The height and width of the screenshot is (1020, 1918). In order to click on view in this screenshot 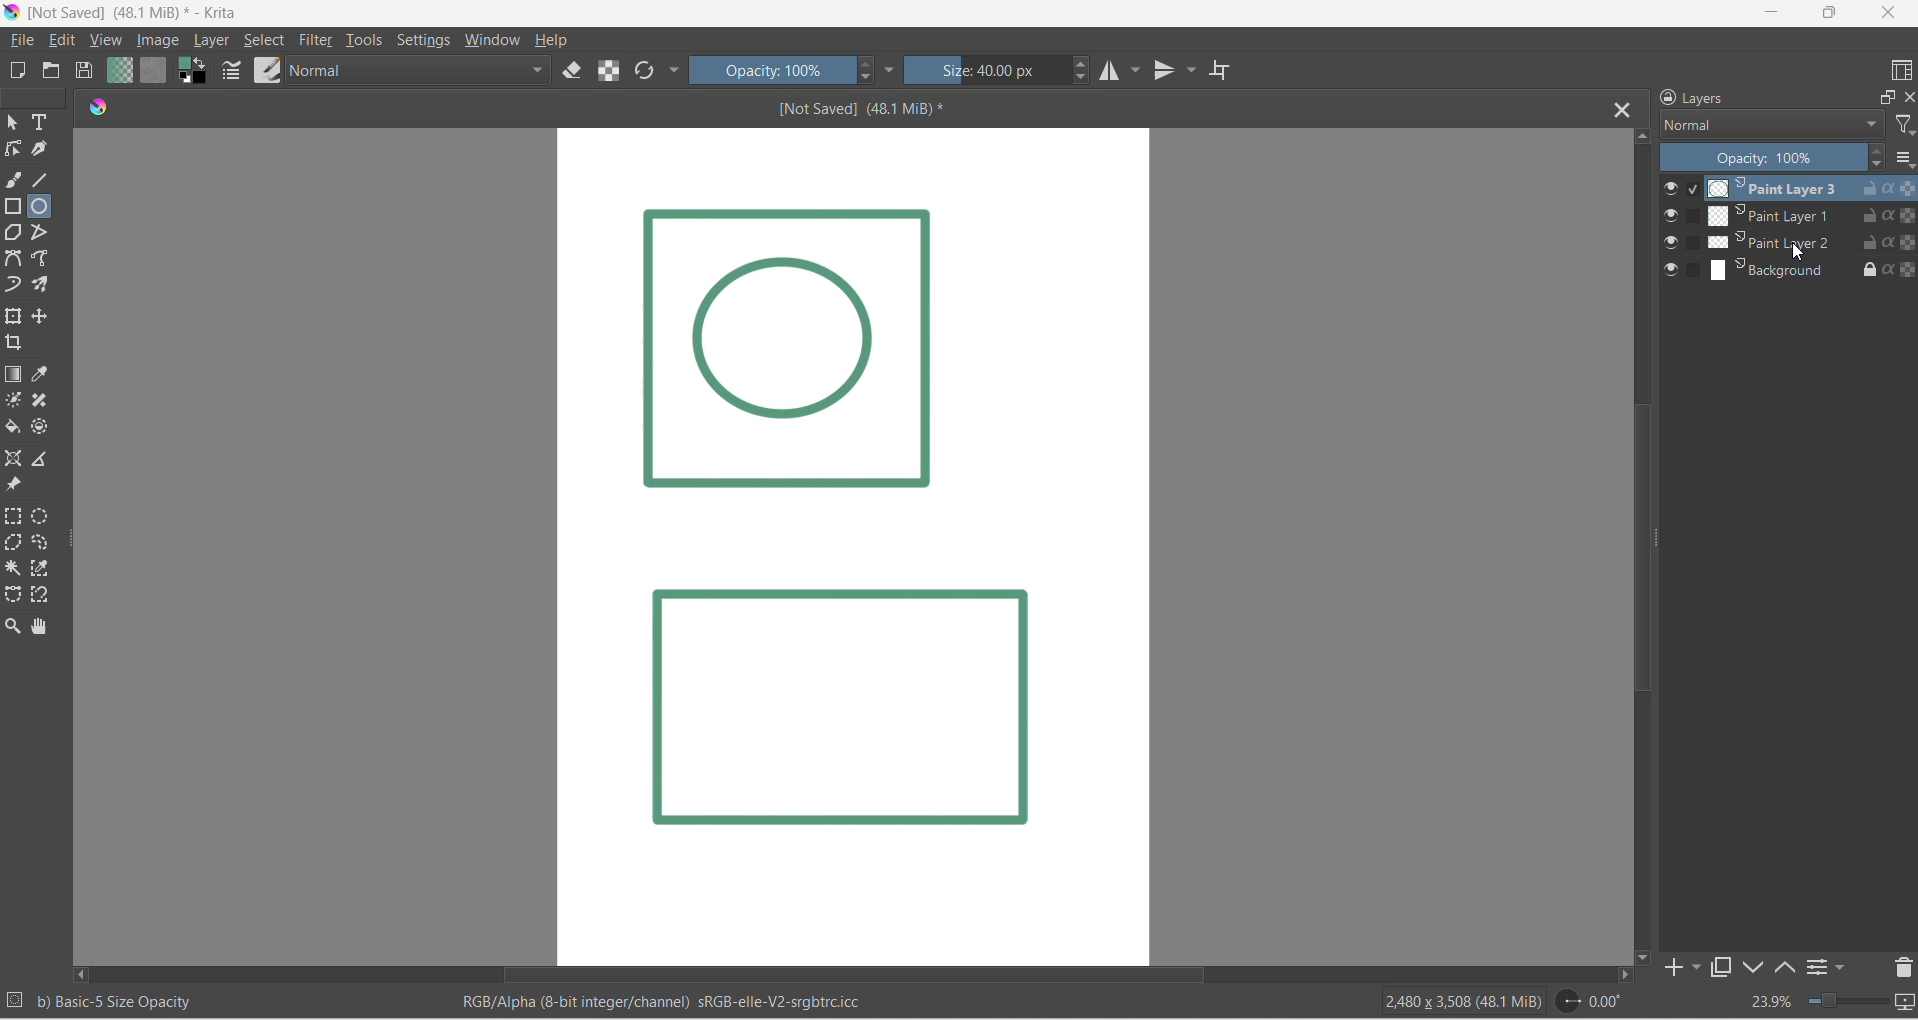, I will do `click(105, 42)`.